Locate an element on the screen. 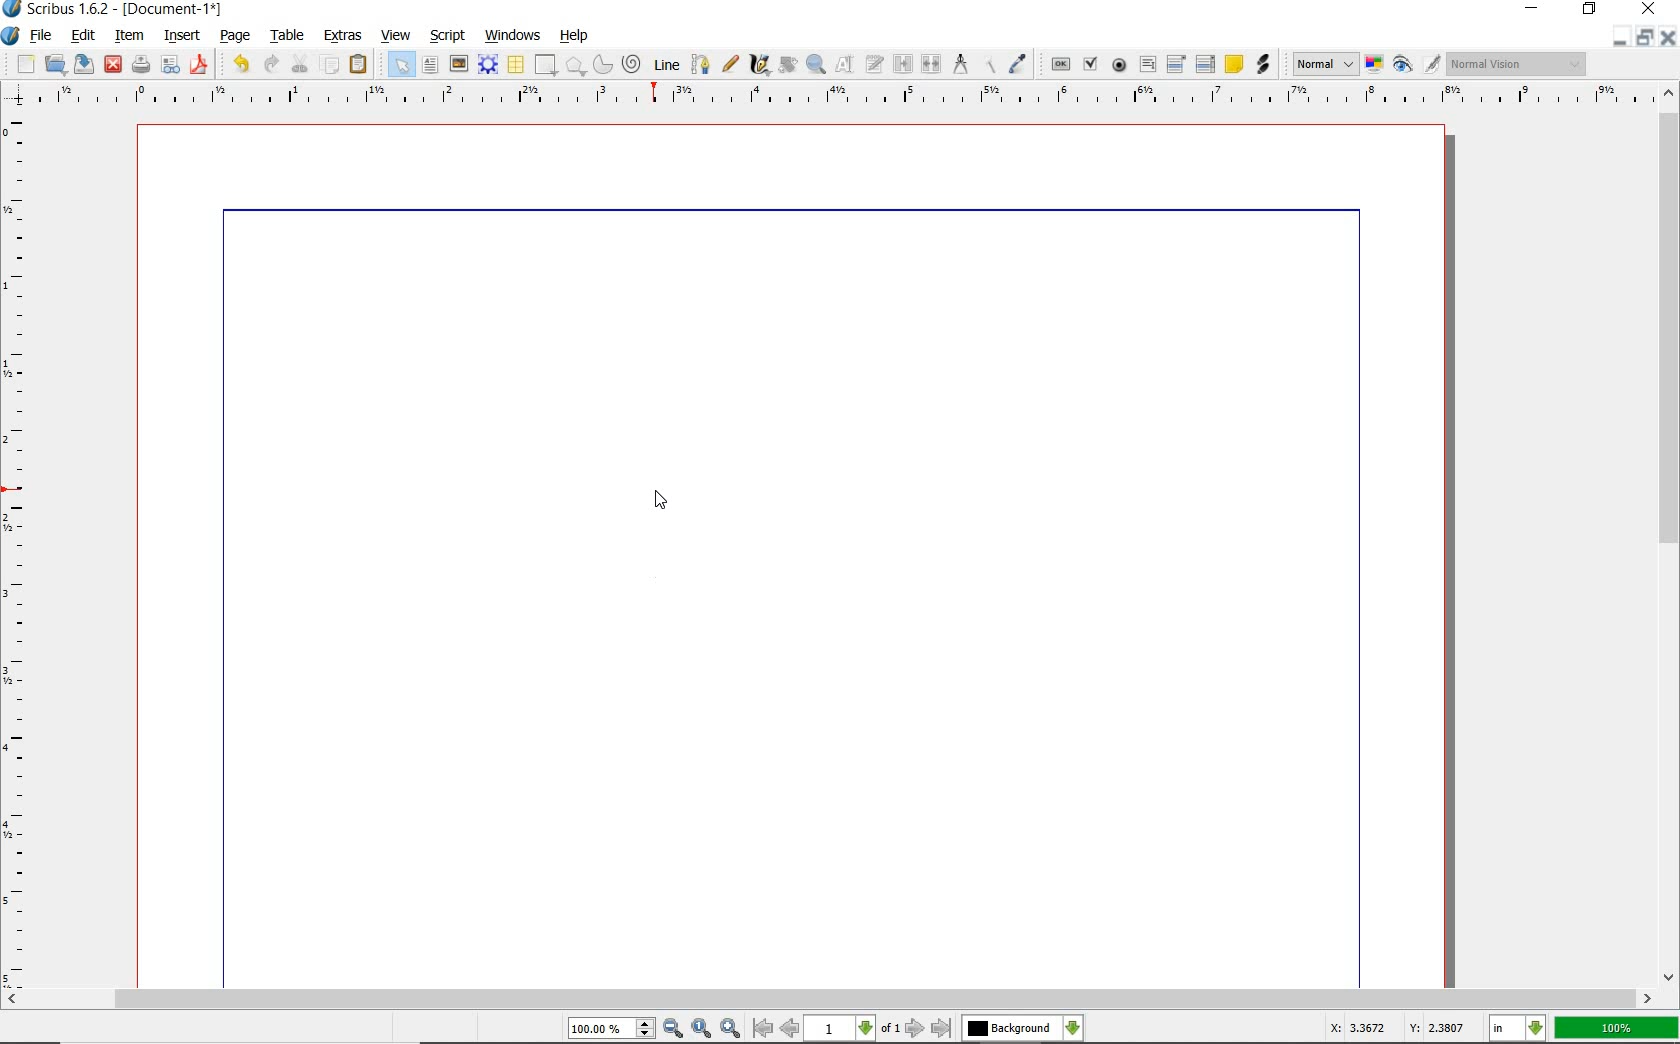 The height and width of the screenshot is (1044, 1680). table is located at coordinates (517, 66).